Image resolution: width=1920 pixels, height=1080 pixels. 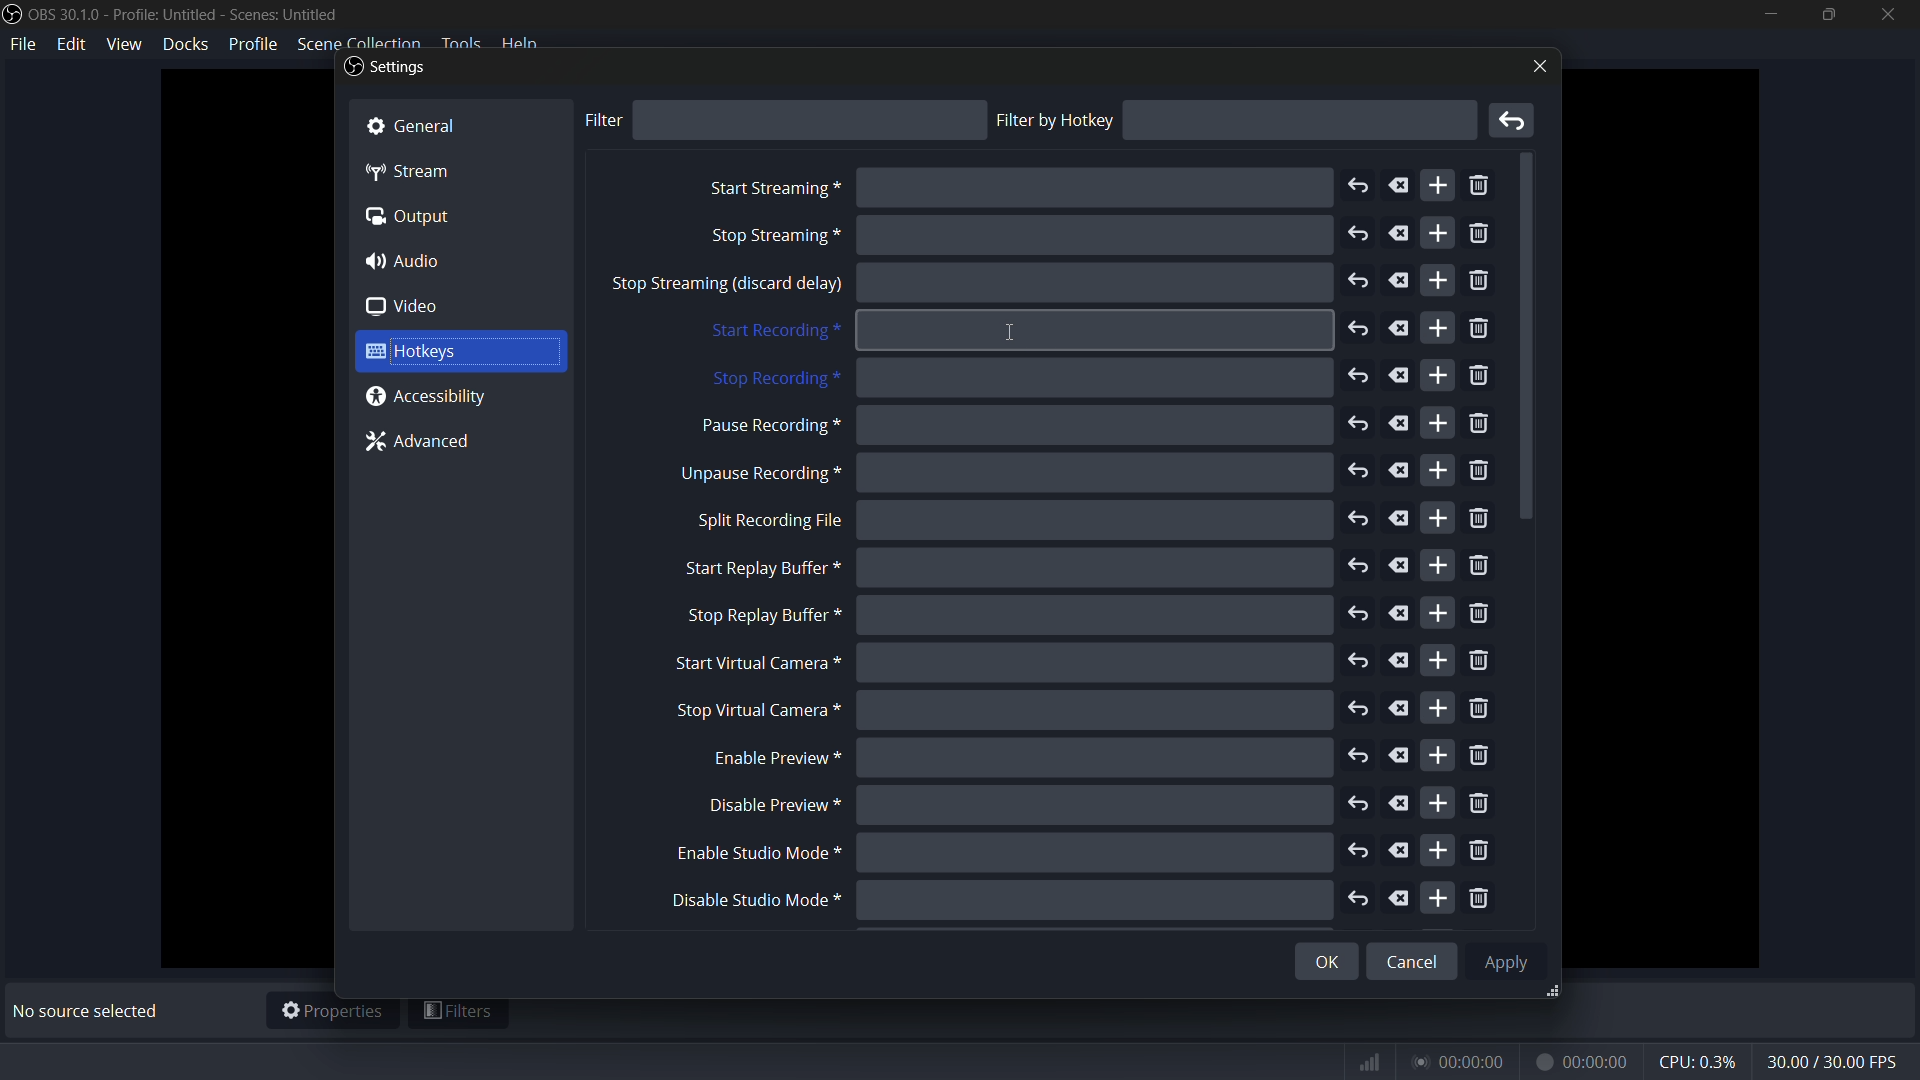 What do you see at coordinates (1536, 66) in the screenshot?
I see `close` at bounding box center [1536, 66].